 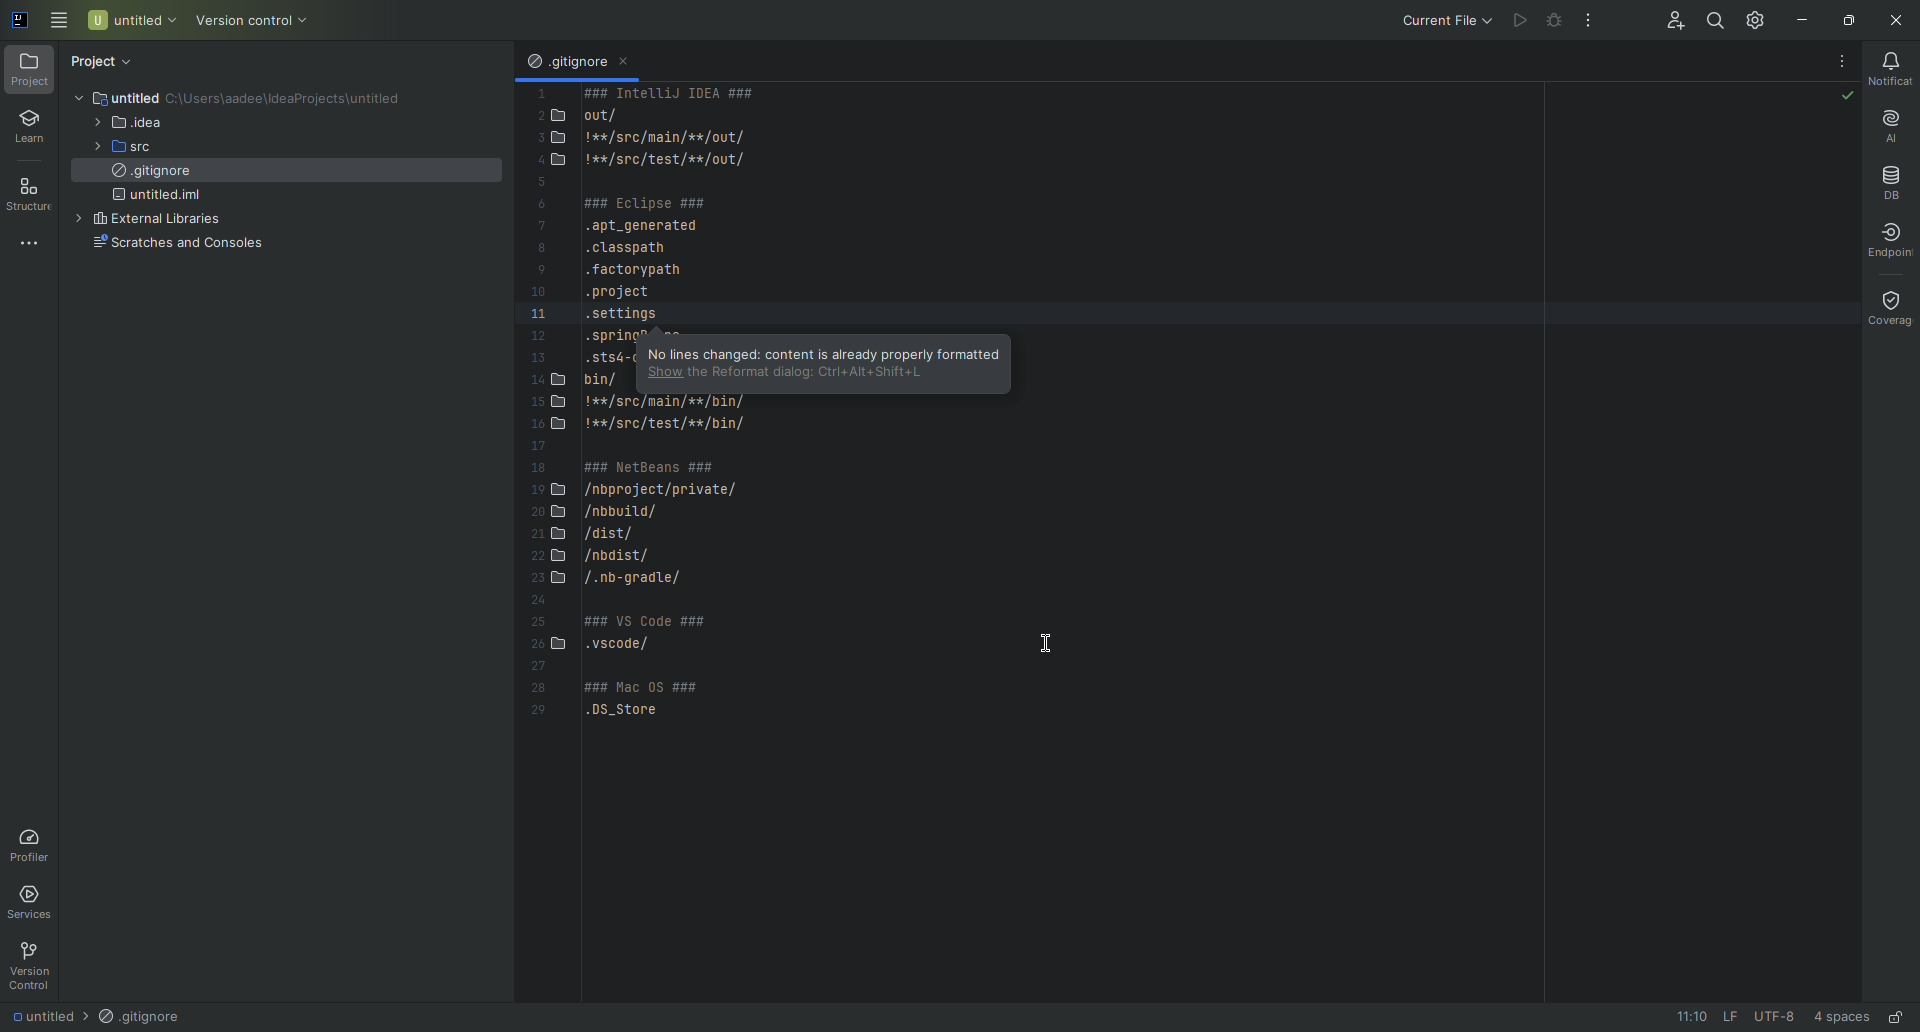 I want to click on src, so click(x=137, y=149).